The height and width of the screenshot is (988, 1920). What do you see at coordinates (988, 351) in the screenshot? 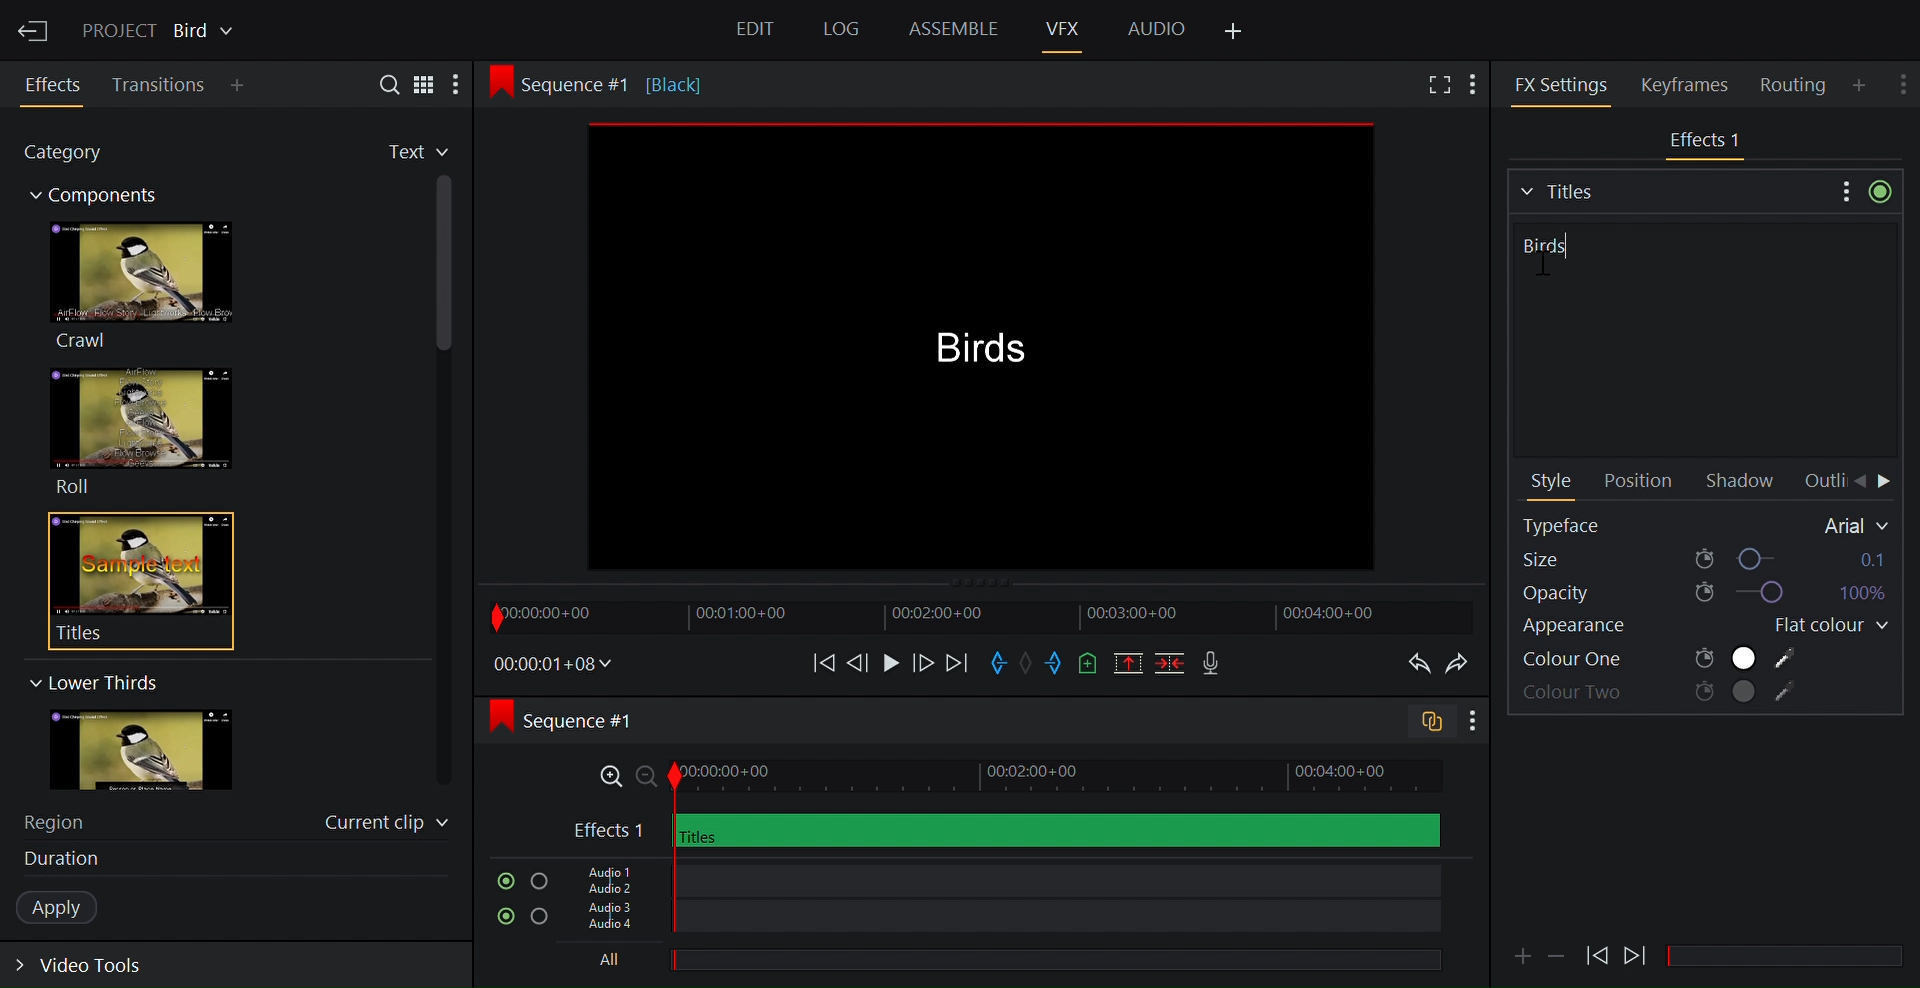
I see `Media Viewer` at bounding box center [988, 351].